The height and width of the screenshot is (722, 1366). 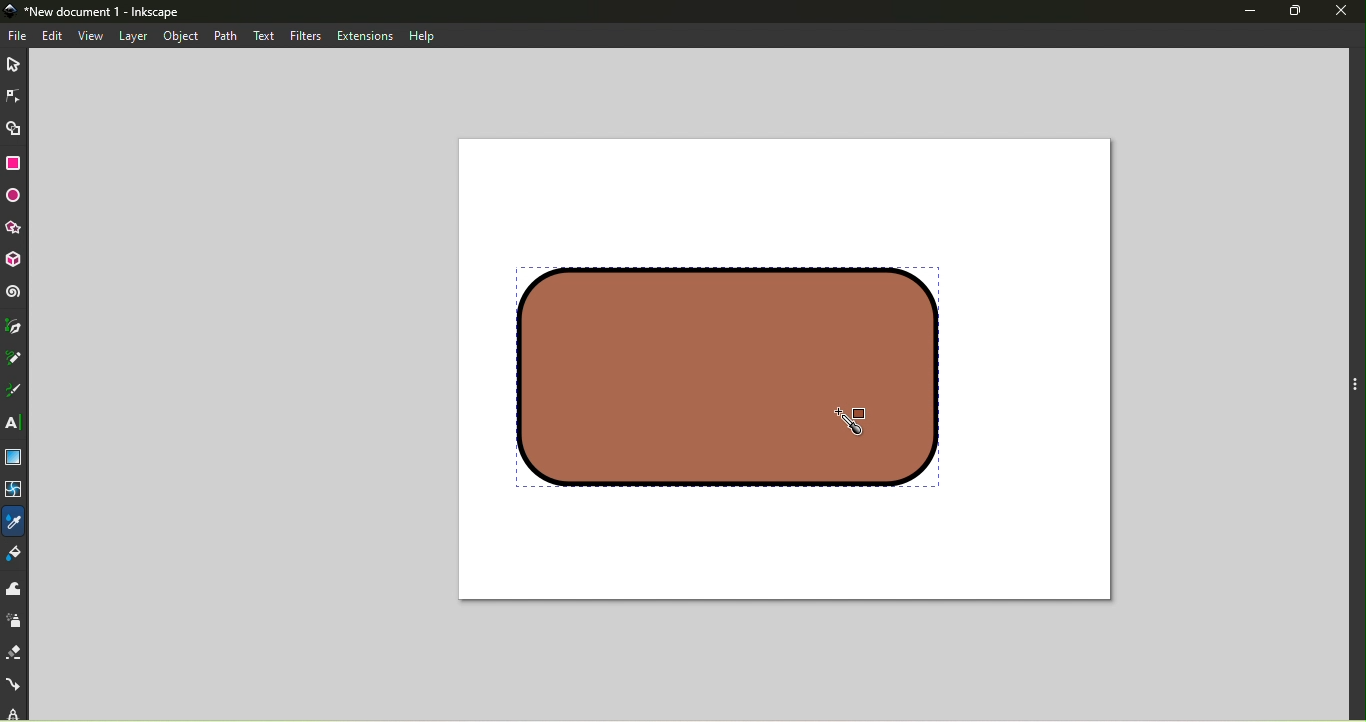 I want to click on cursor, so click(x=868, y=415).